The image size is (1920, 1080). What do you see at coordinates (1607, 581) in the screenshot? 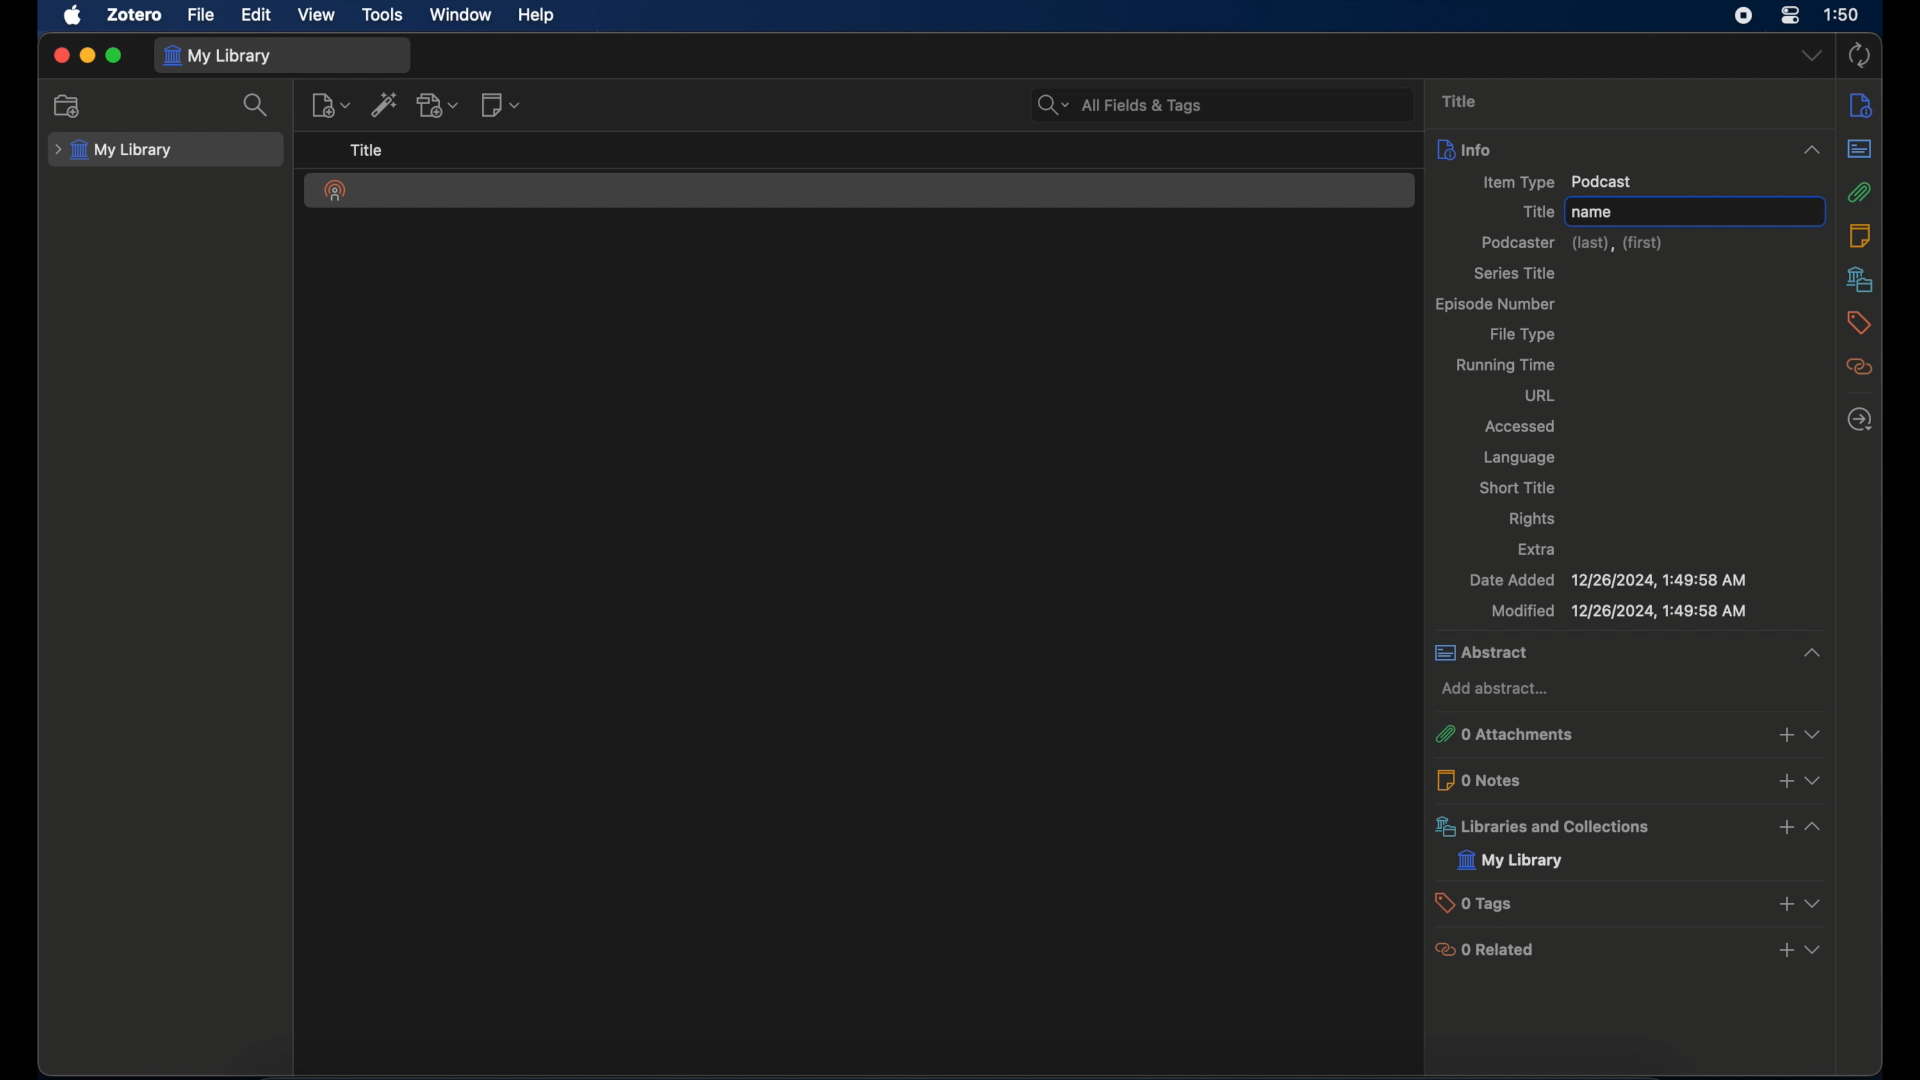
I see `date added 12/26/2024, 1:49:58 AM` at bounding box center [1607, 581].